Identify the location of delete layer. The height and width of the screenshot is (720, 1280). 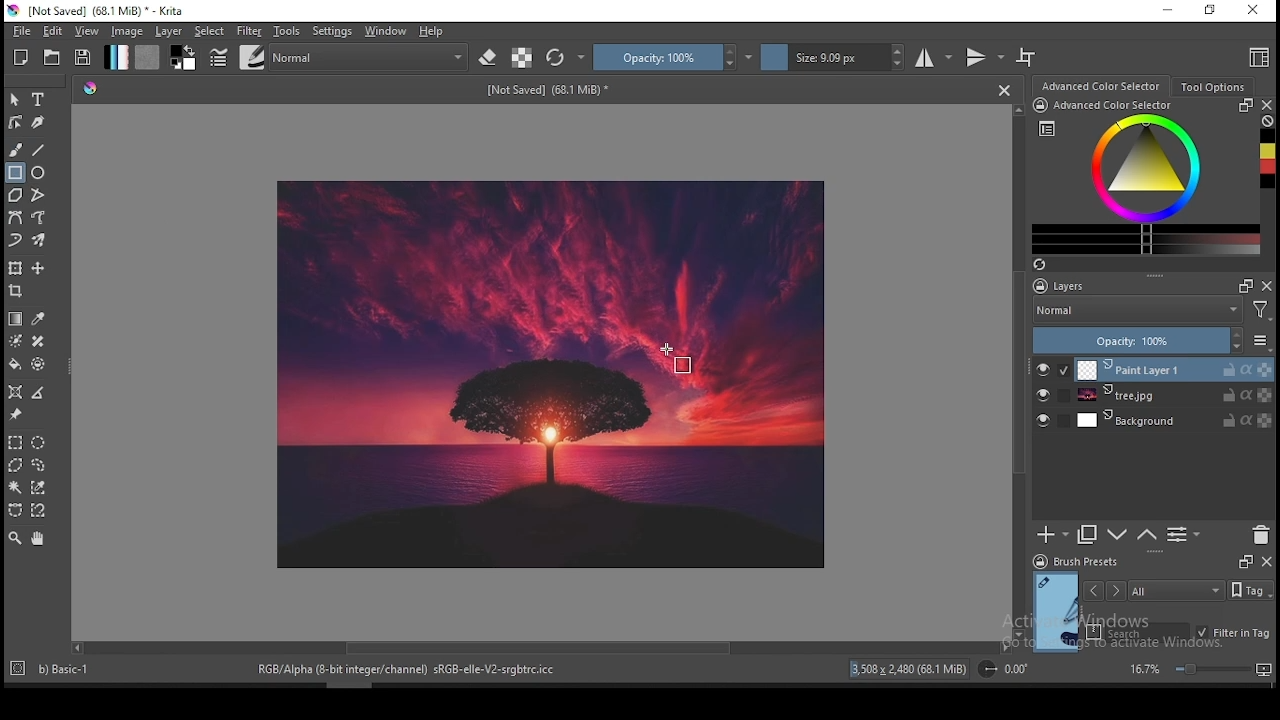
(1262, 535).